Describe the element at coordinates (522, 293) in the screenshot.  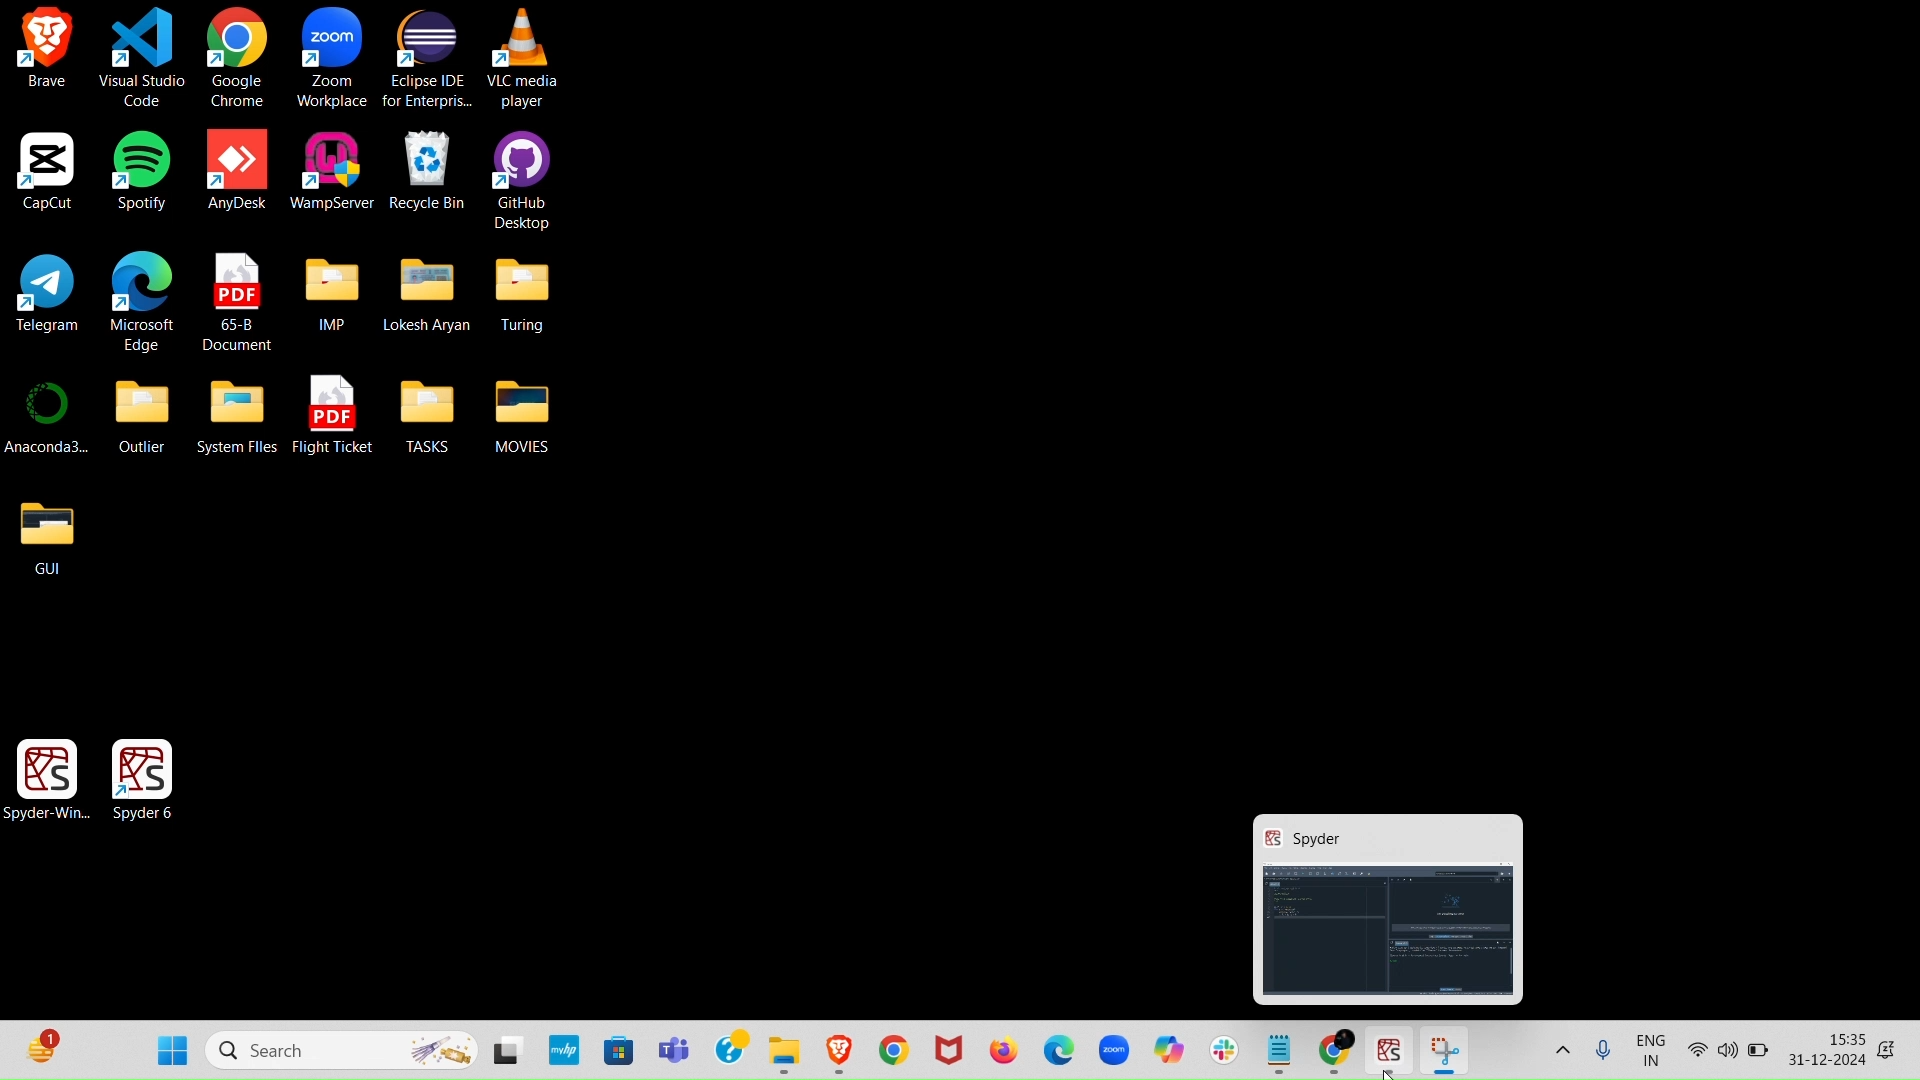
I see `Turing` at that location.